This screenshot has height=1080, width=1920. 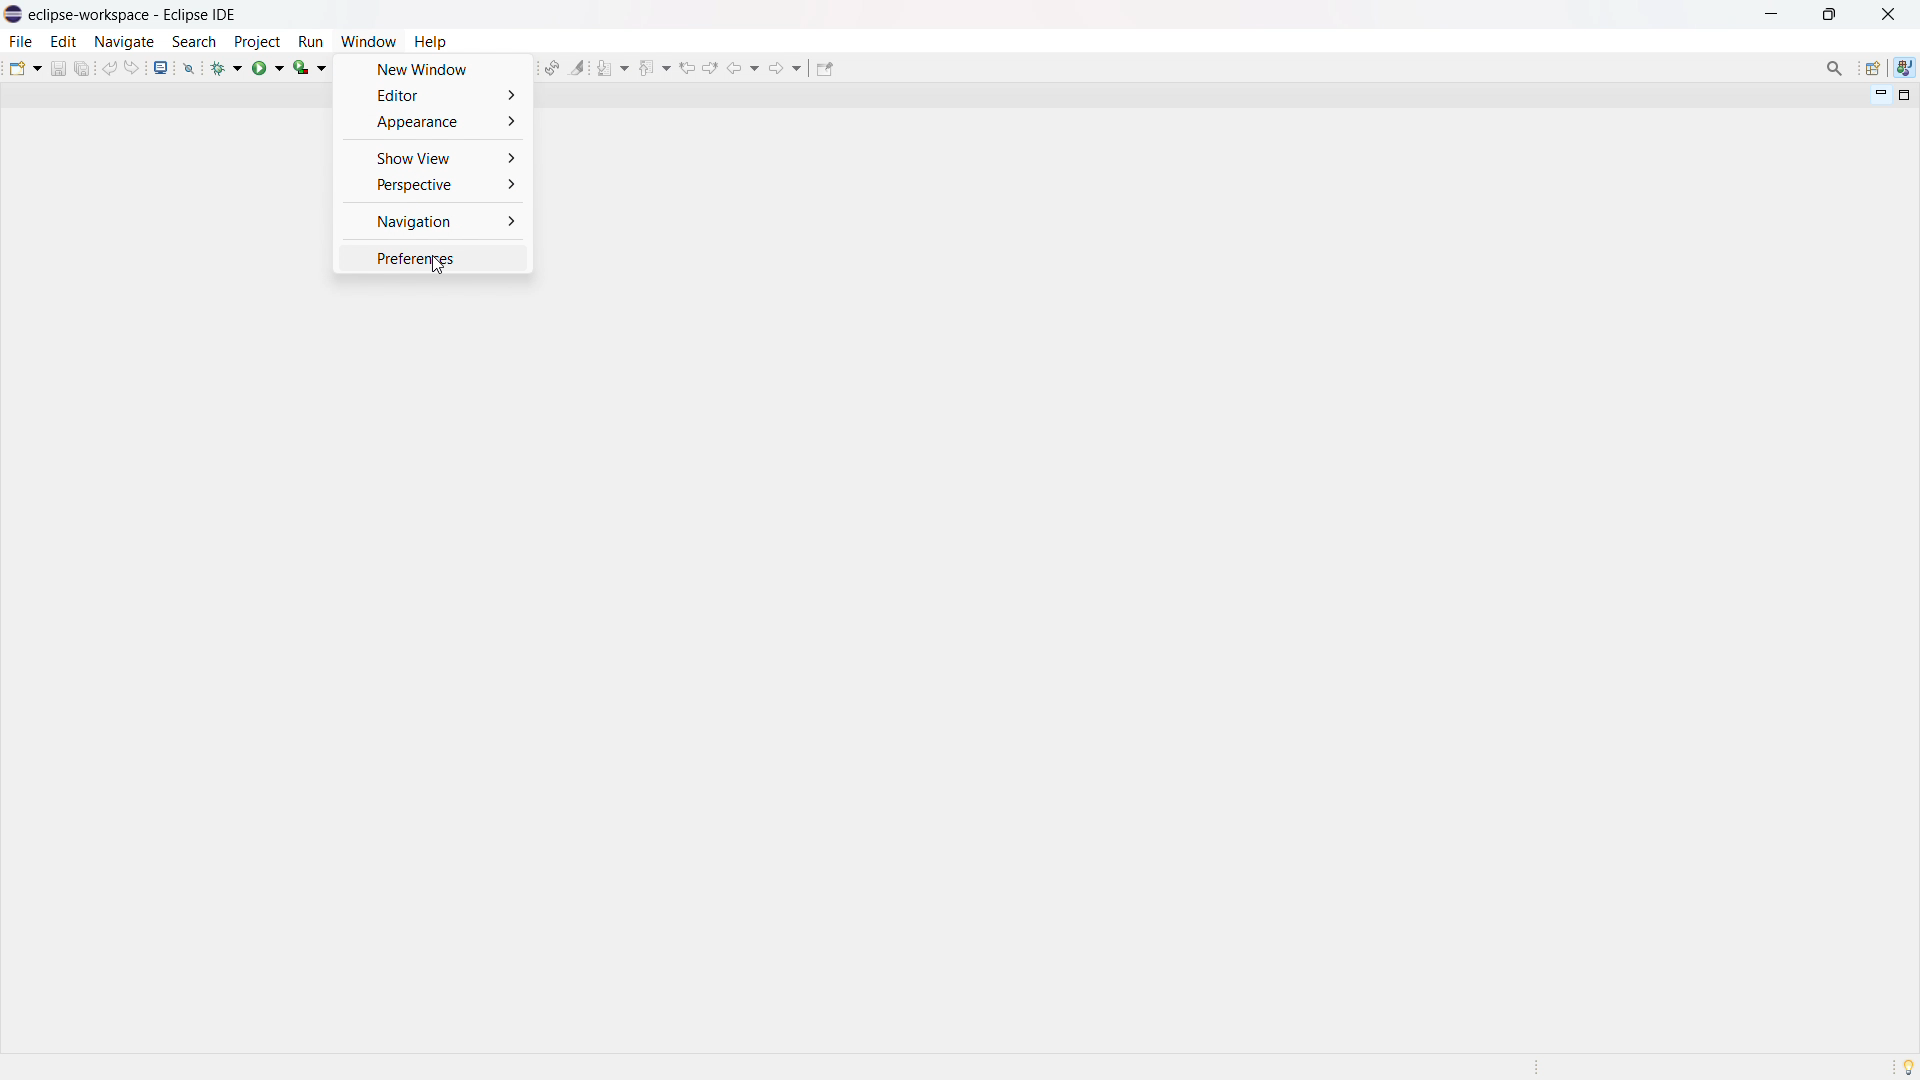 I want to click on new window, so click(x=434, y=68).